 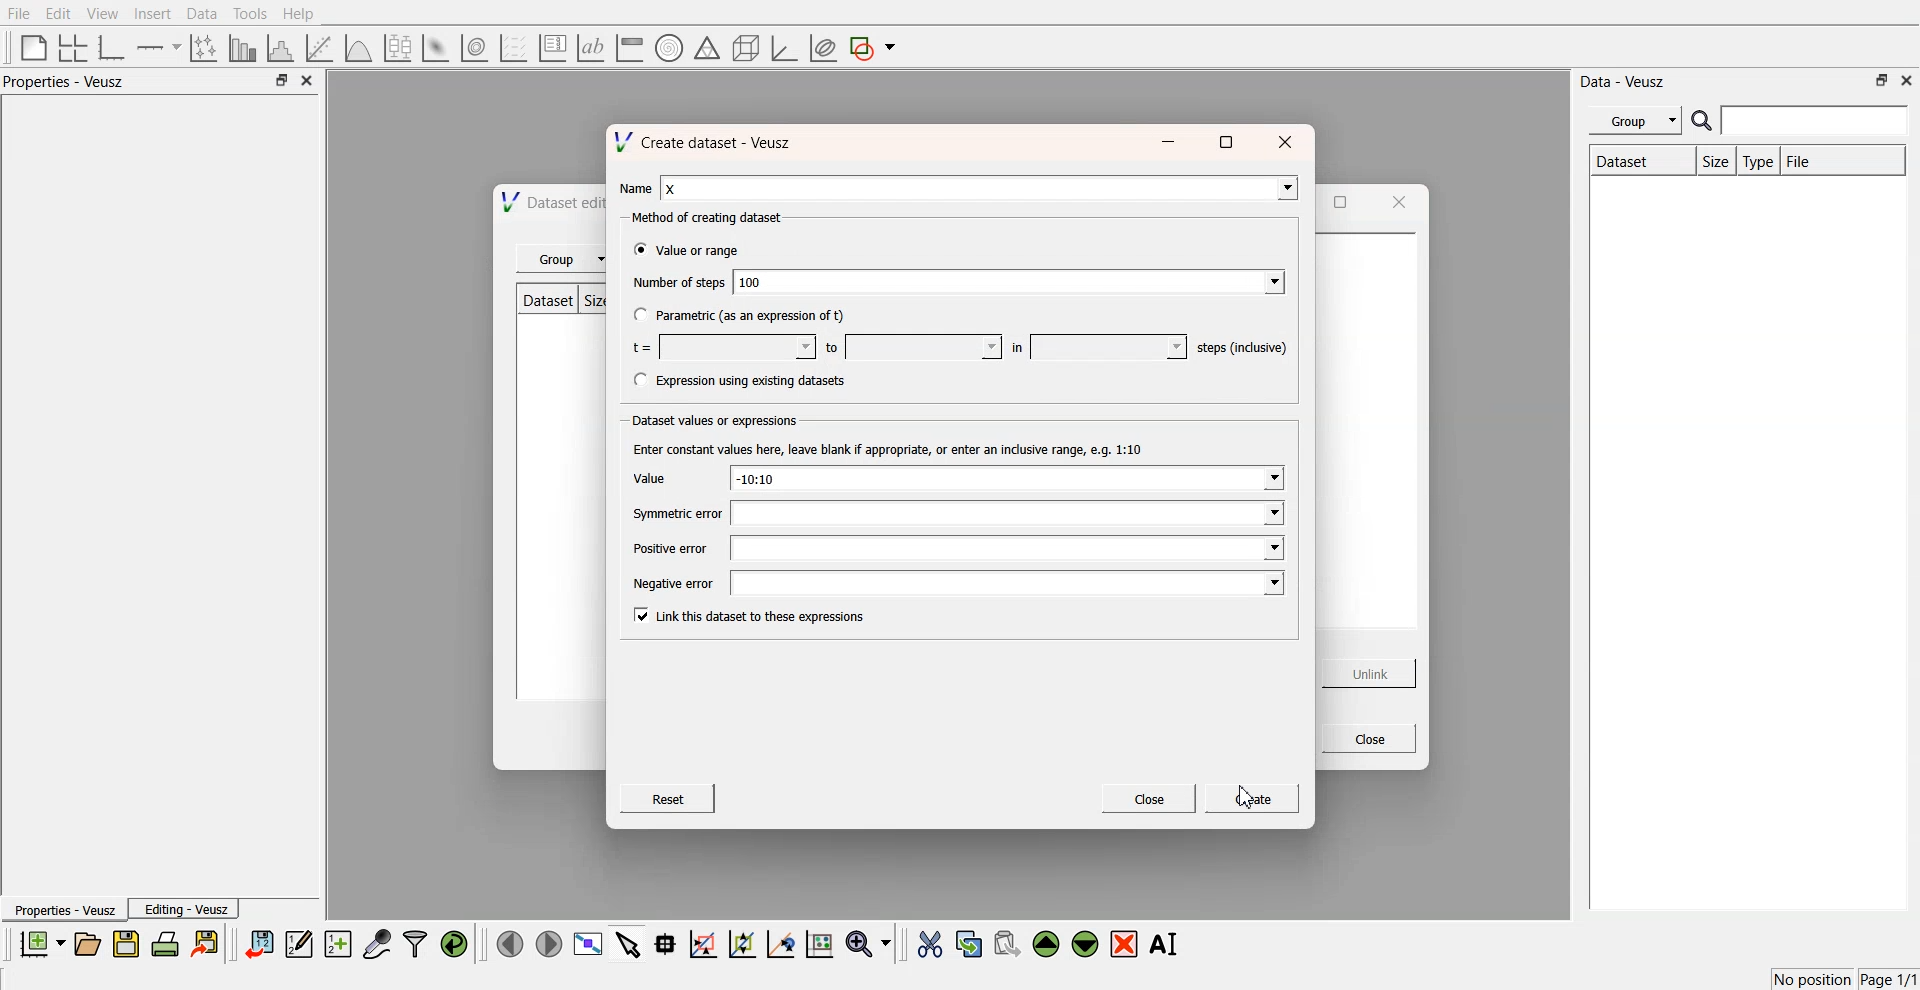 What do you see at coordinates (982, 186) in the screenshot?
I see `X` at bounding box center [982, 186].